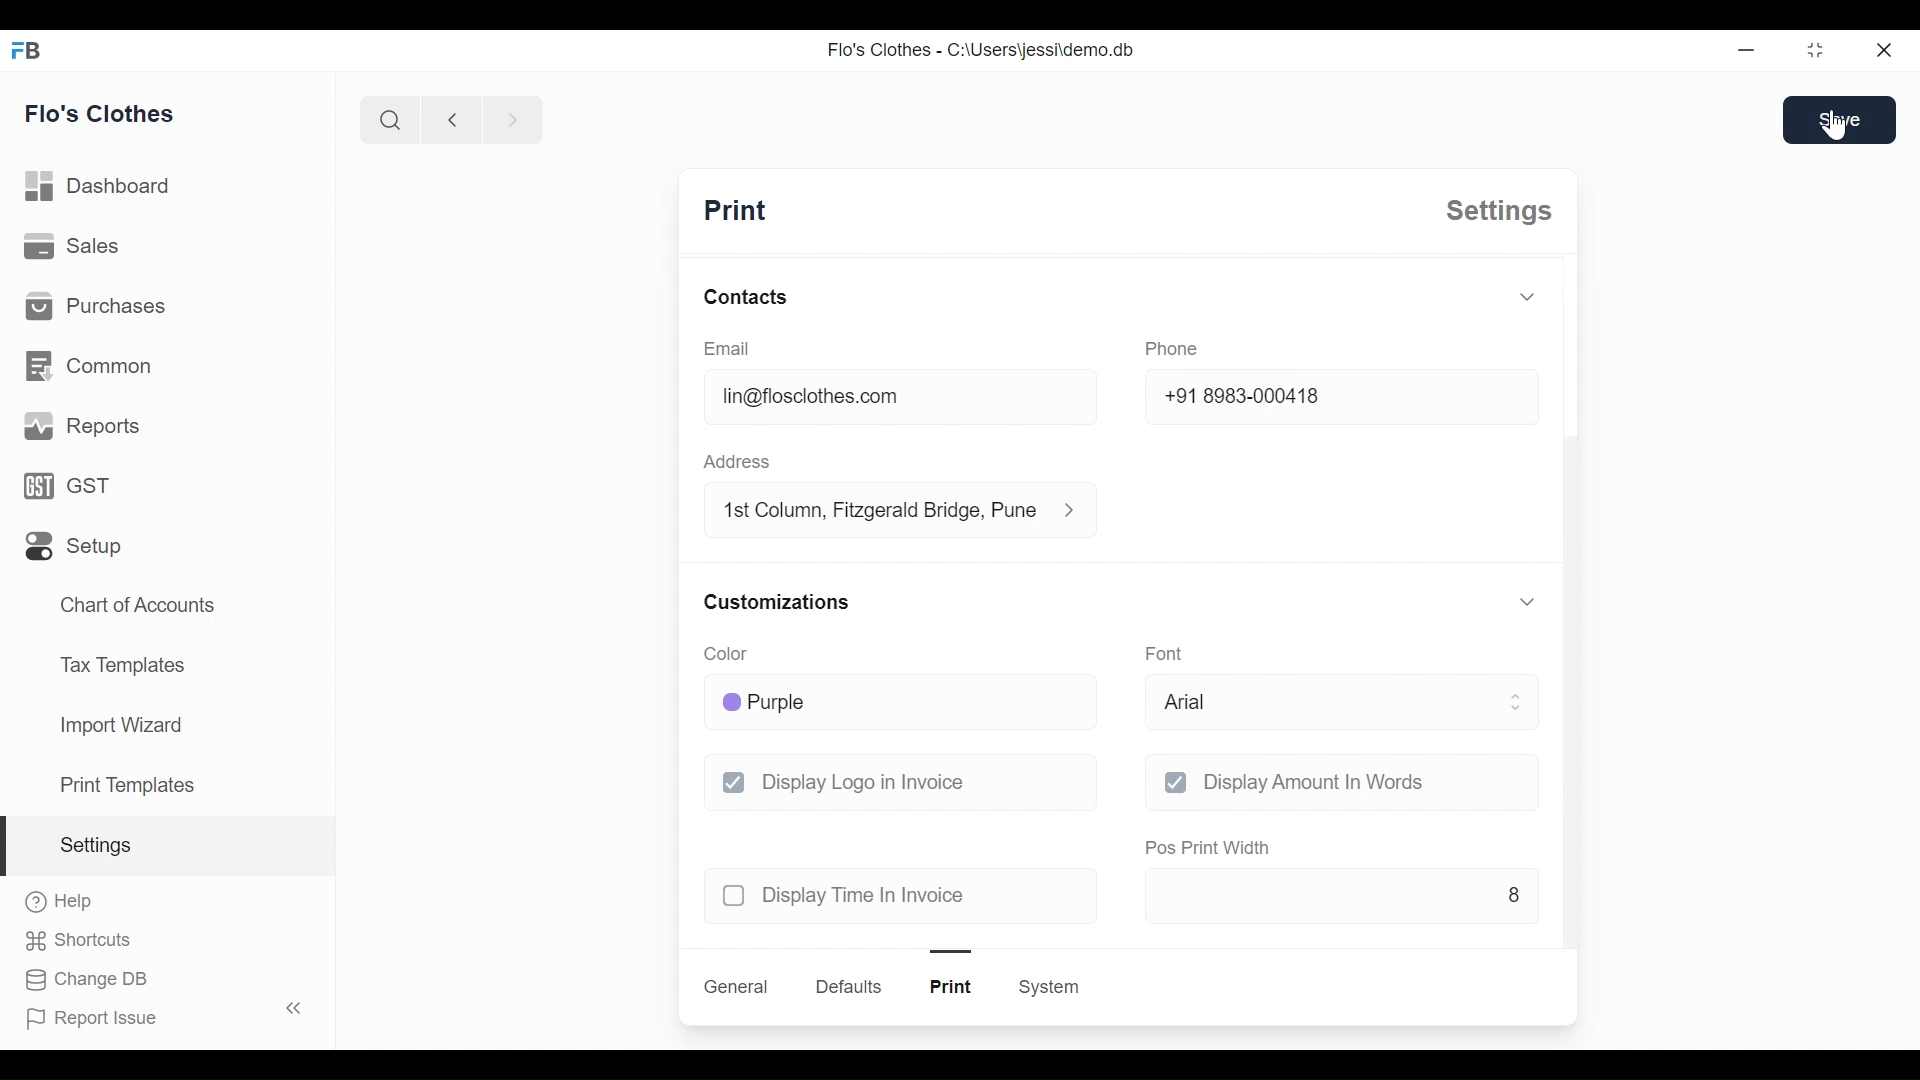 This screenshot has height=1080, width=1920. I want to click on 1st column, fitzgerald bridge, Pune, so click(878, 508).